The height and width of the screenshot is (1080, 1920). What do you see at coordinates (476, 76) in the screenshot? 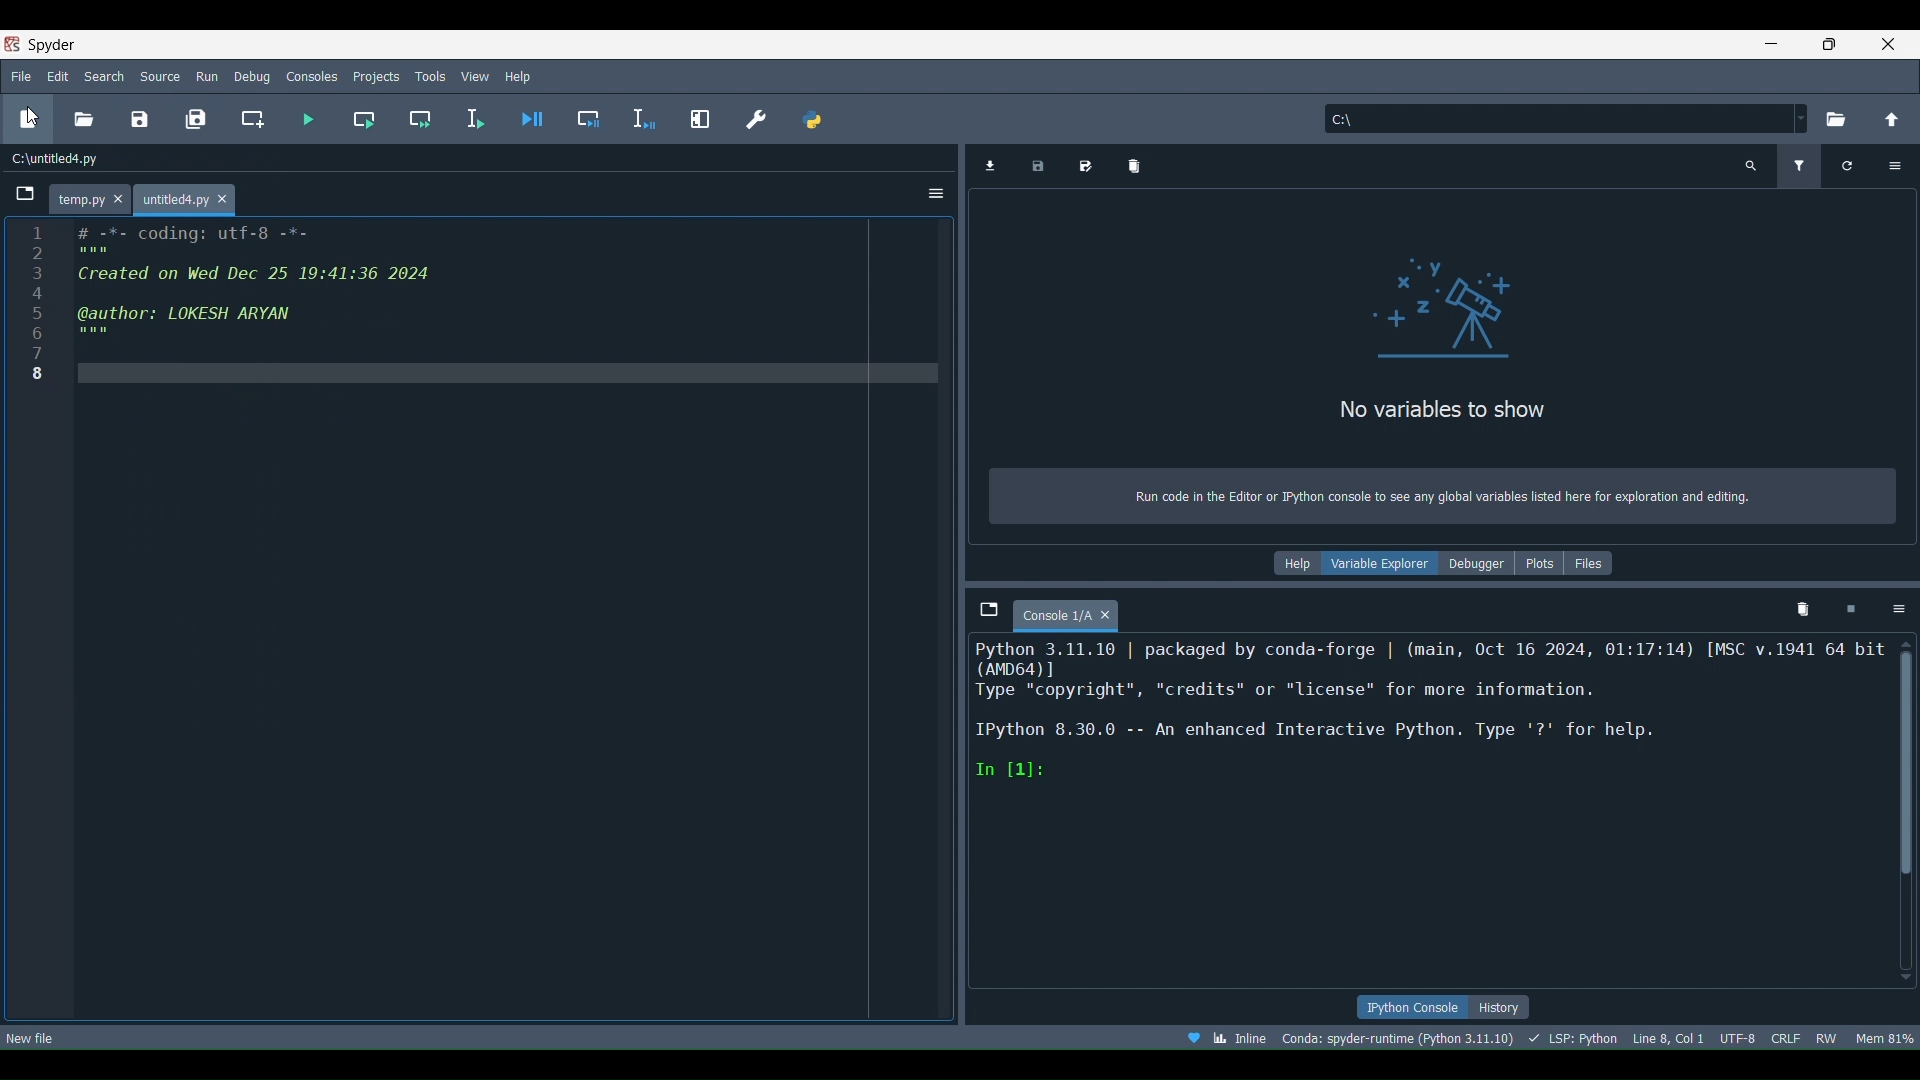
I see `View` at bounding box center [476, 76].